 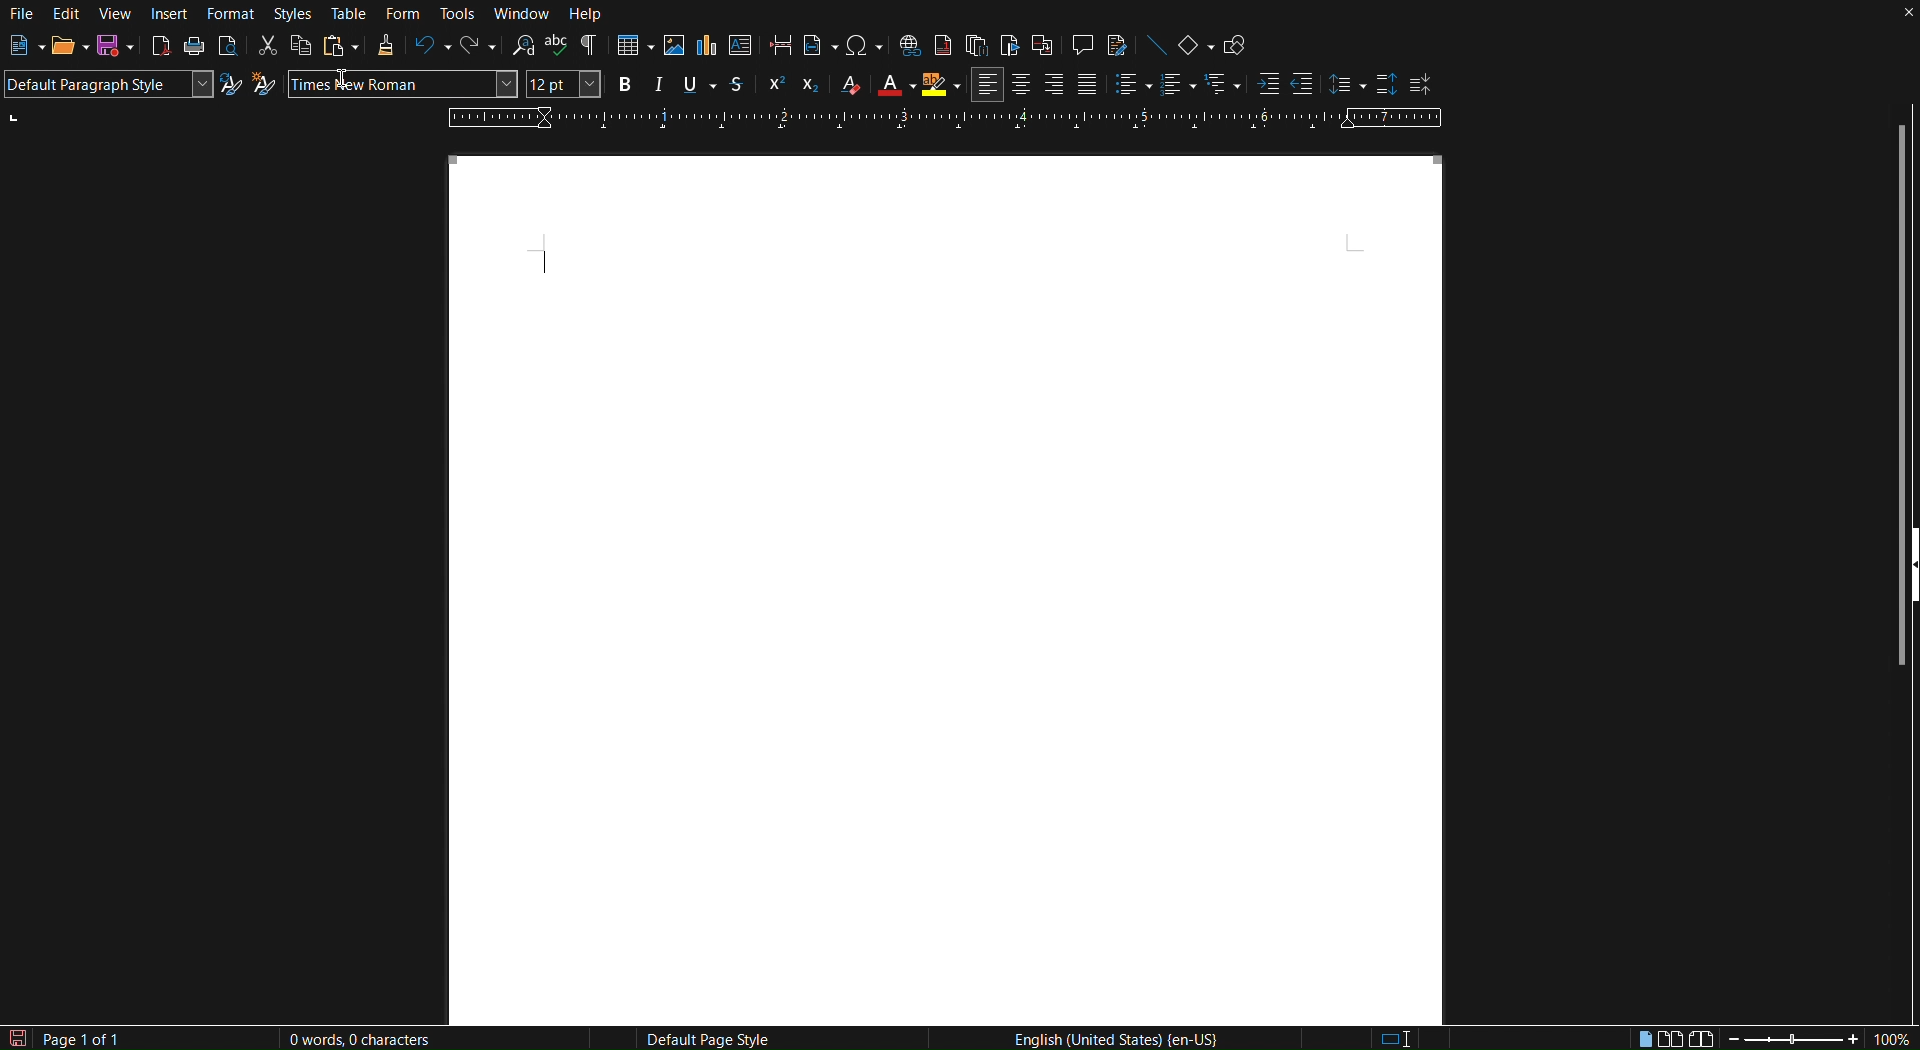 I want to click on Insert textbox, so click(x=741, y=45).